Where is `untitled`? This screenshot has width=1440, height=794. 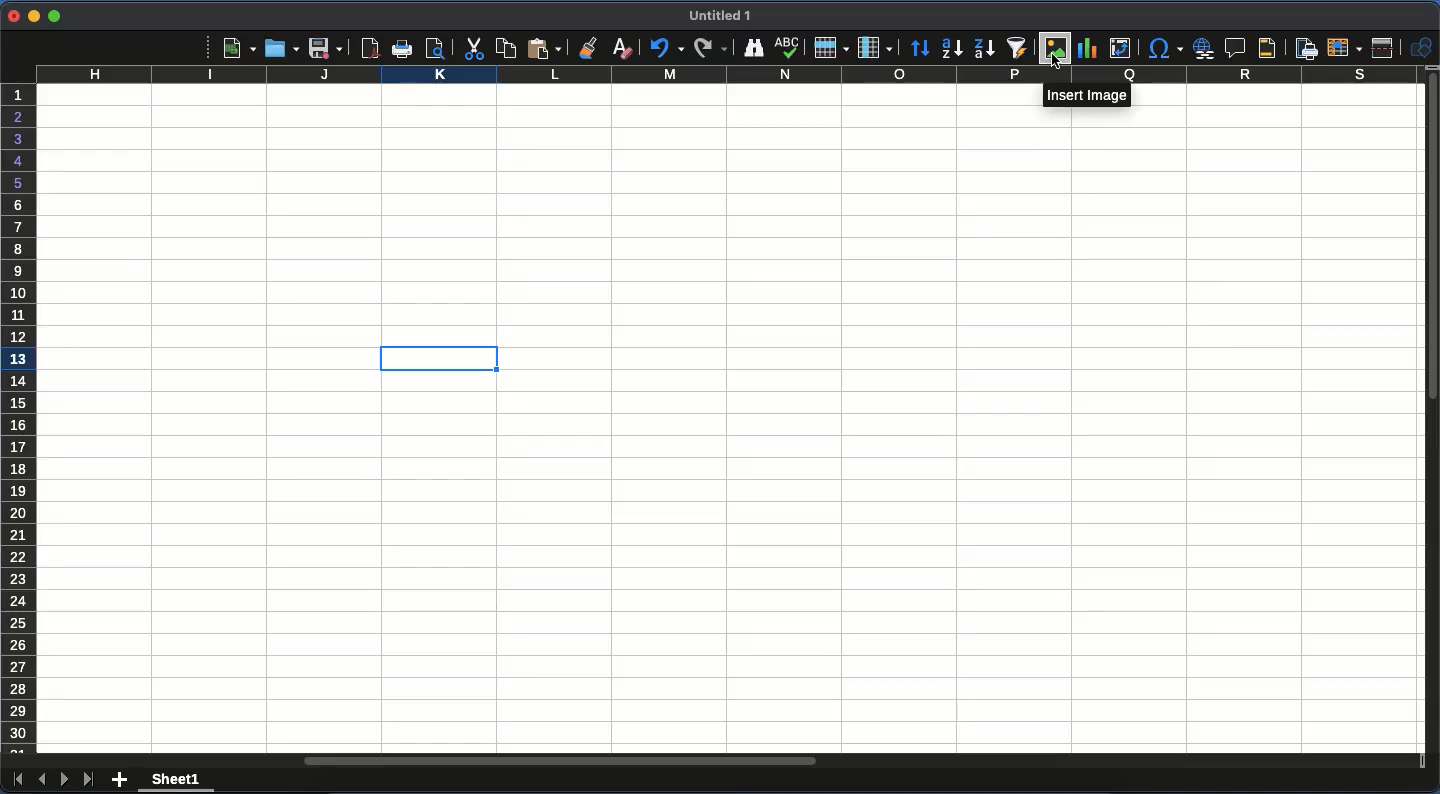 untitled is located at coordinates (719, 15).